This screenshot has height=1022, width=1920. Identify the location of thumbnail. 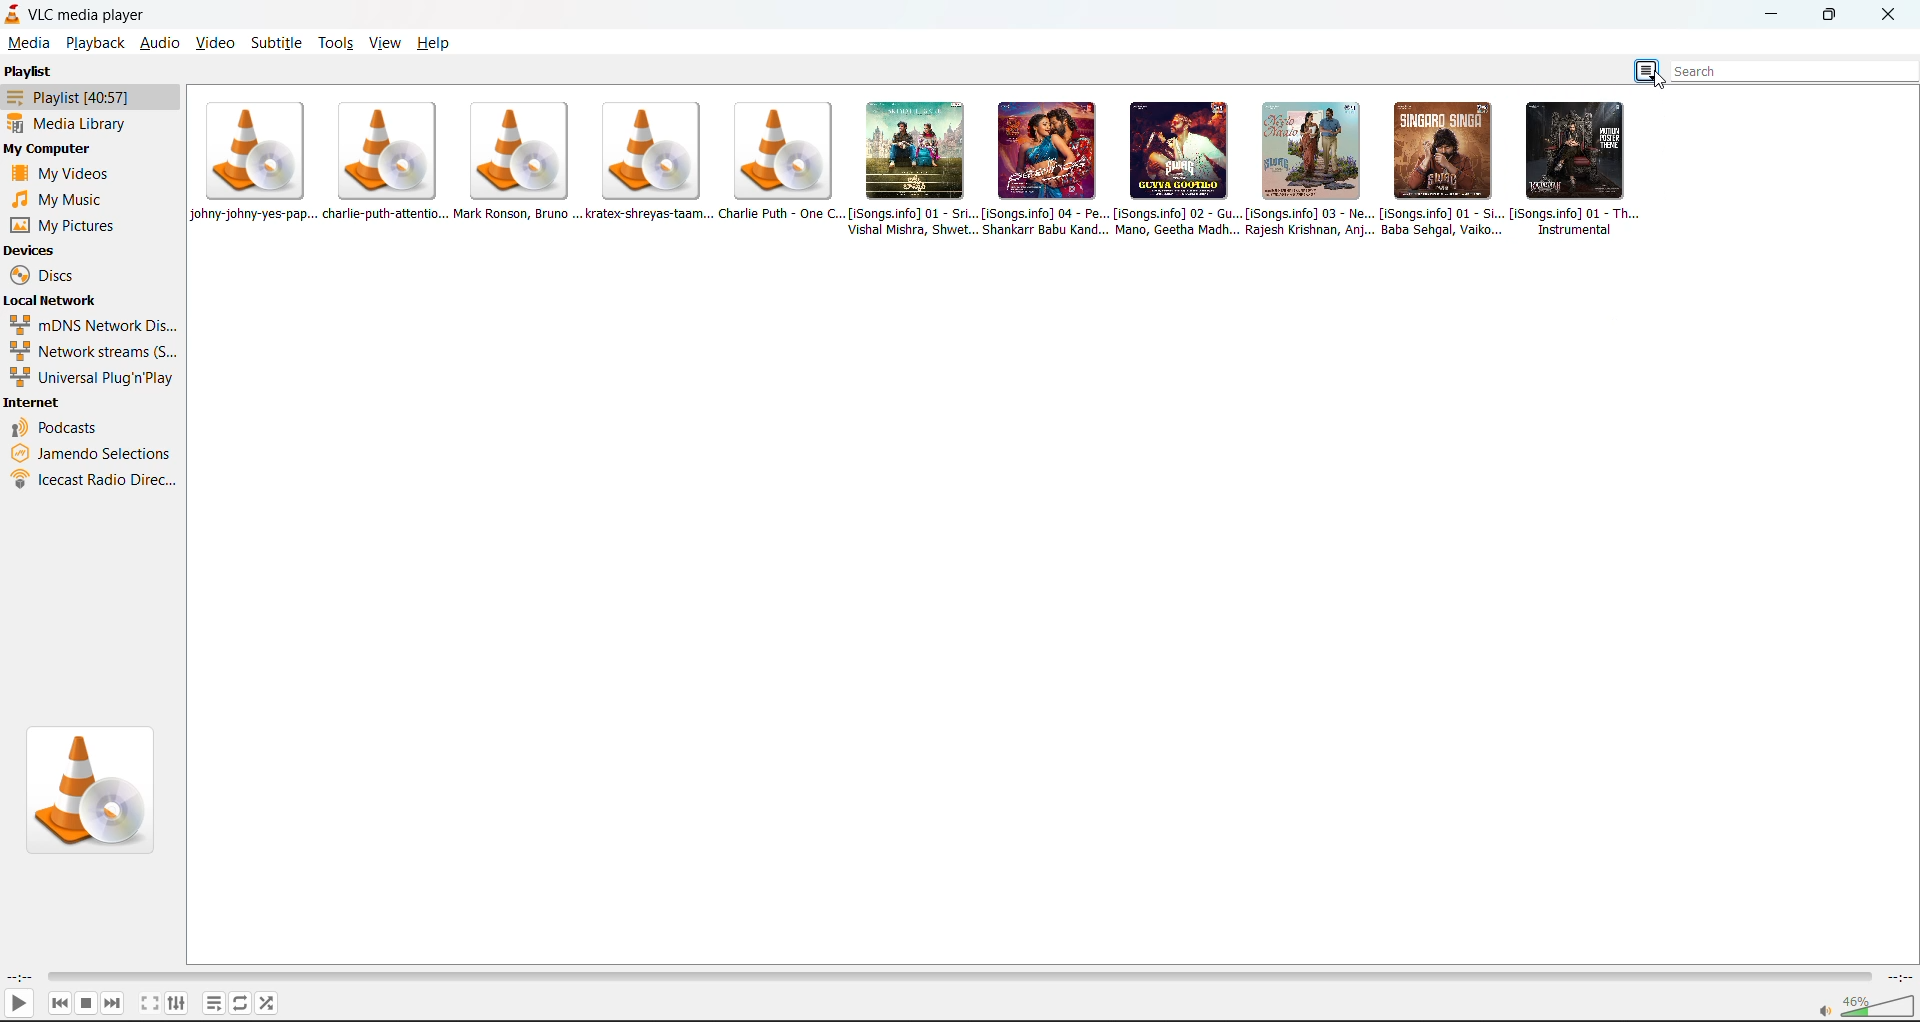
(97, 790).